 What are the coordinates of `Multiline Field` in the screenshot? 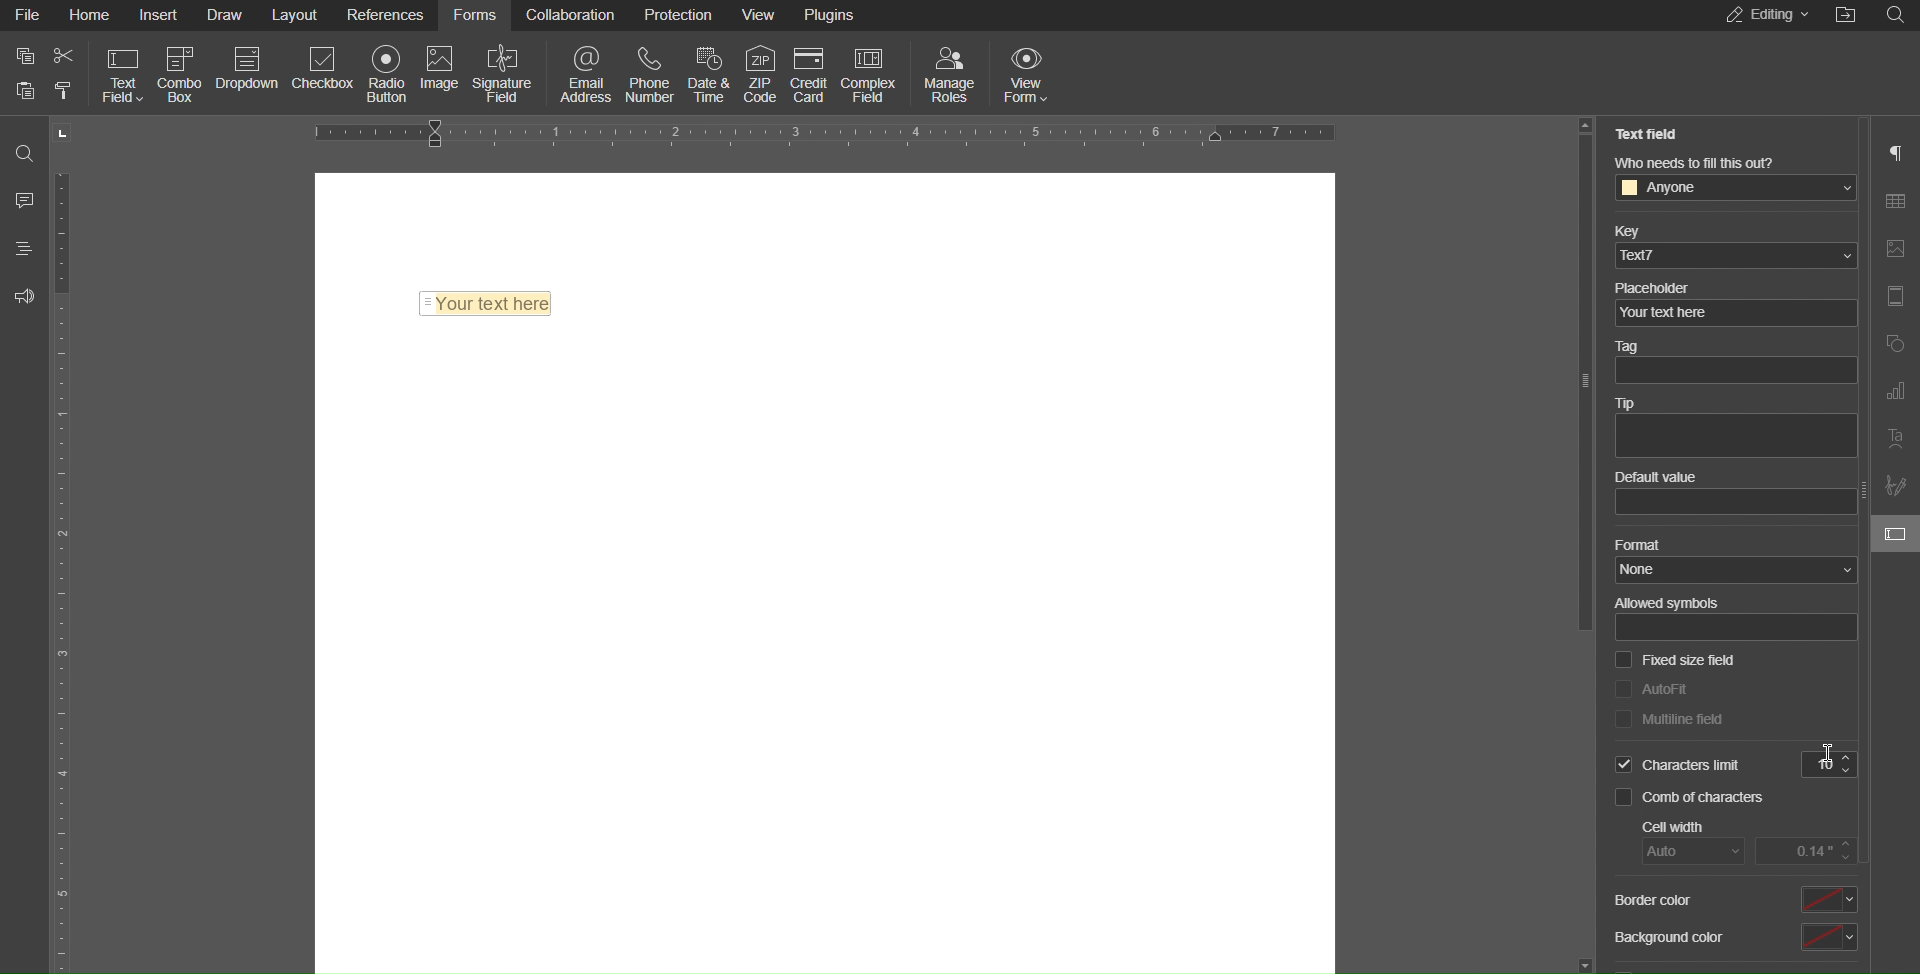 It's located at (1669, 720).